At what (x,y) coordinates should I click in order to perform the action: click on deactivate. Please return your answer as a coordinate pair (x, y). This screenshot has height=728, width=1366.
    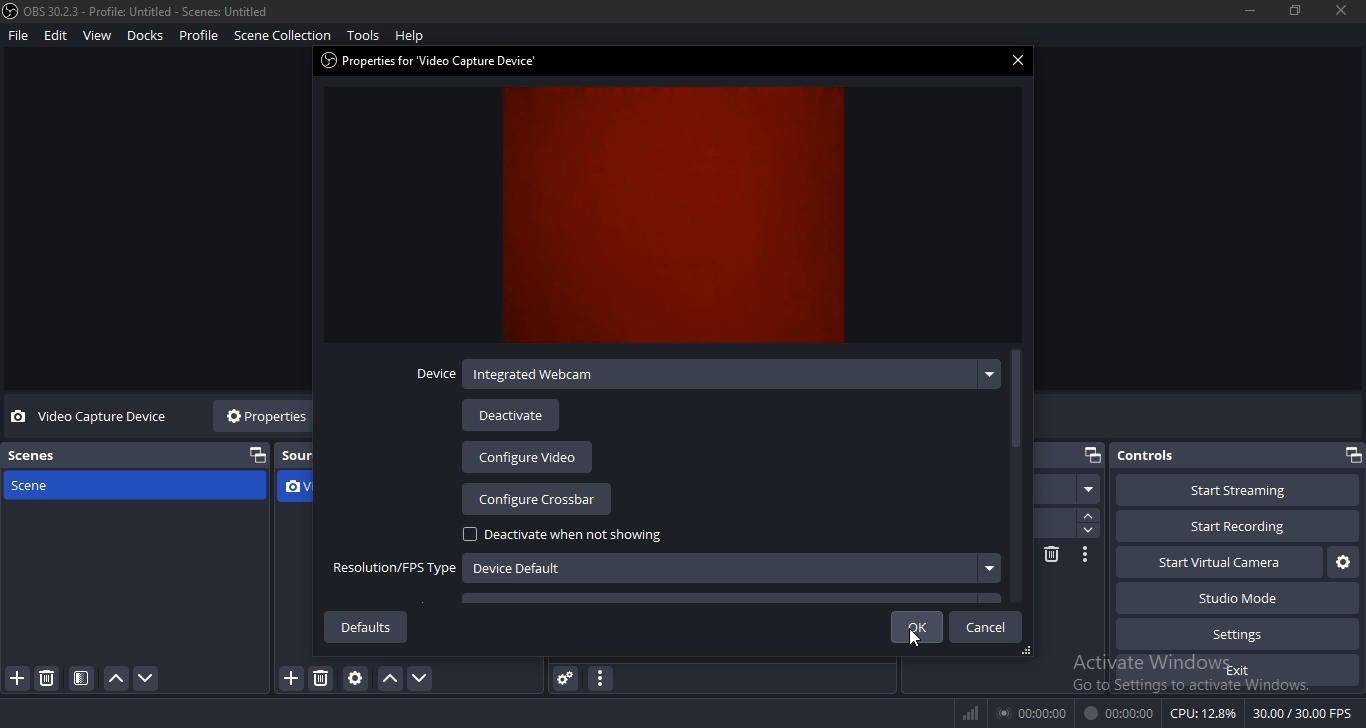
    Looking at the image, I should click on (511, 415).